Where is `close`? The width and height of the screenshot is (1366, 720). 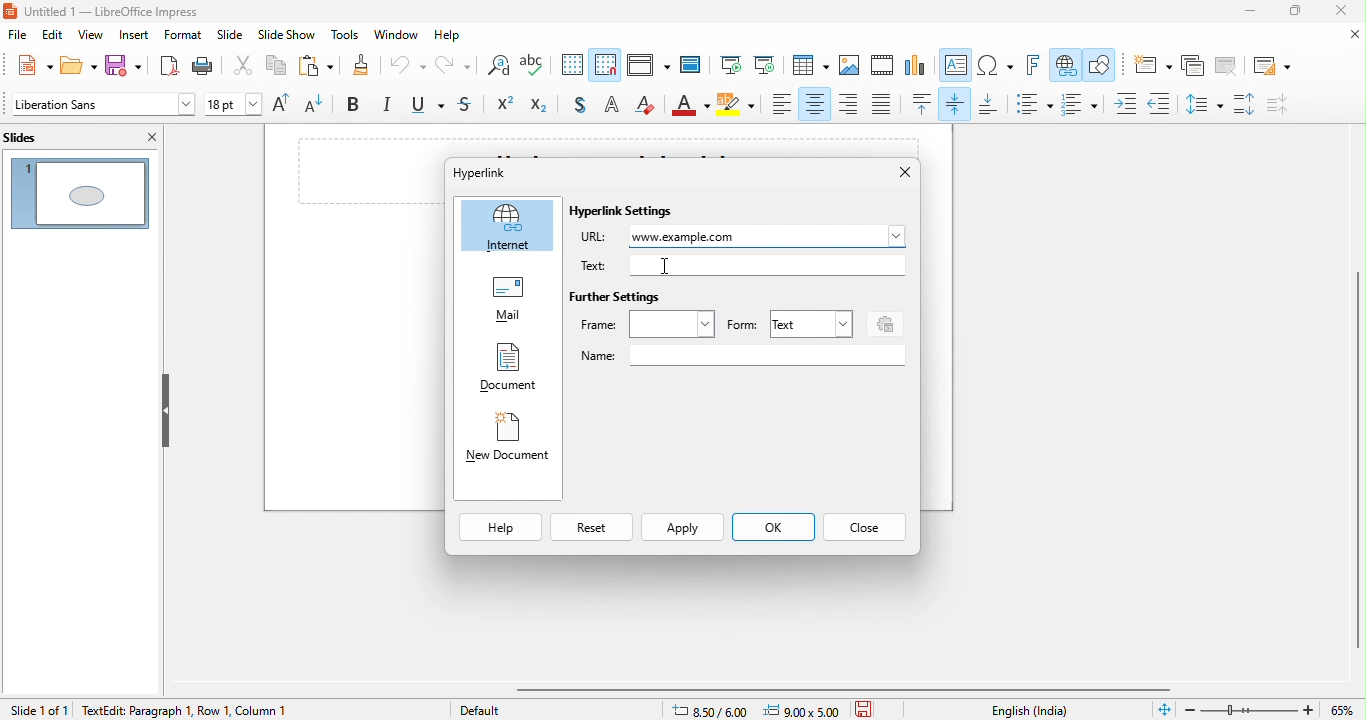
close is located at coordinates (896, 173).